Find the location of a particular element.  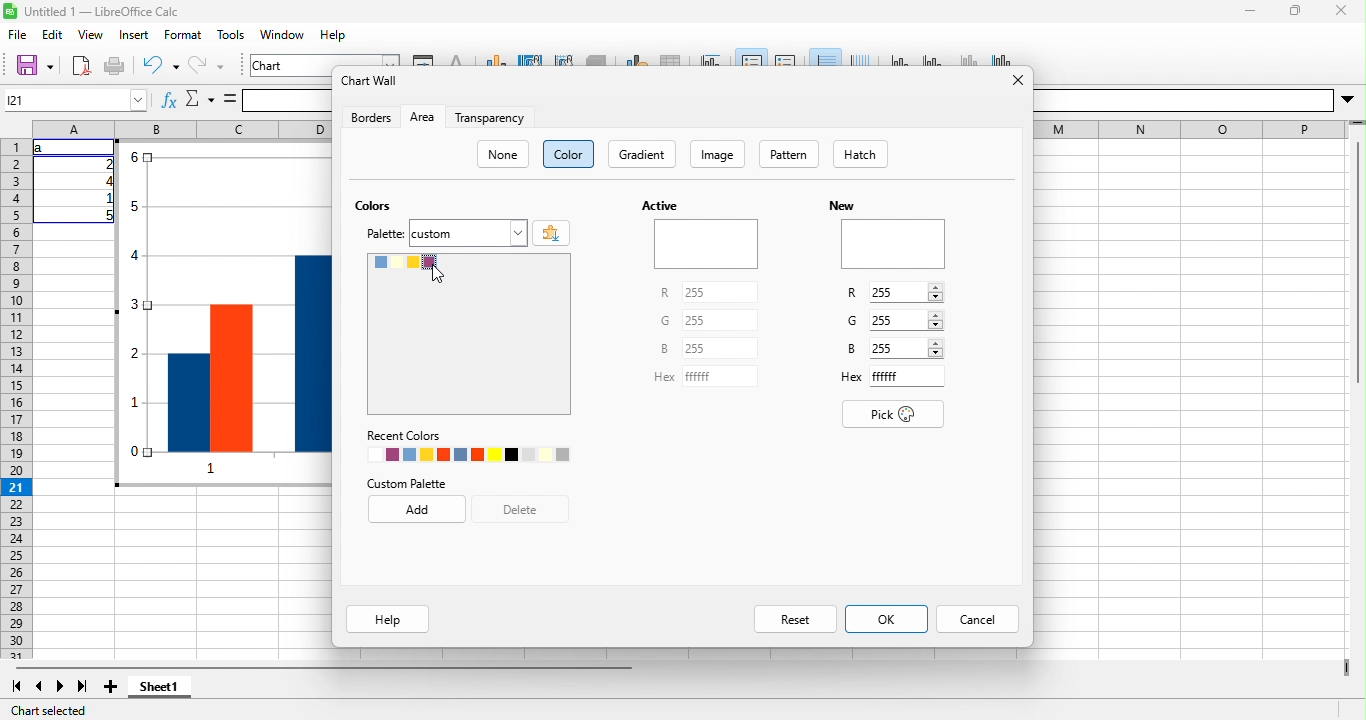

Input R value is located at coordinates (898, 292).